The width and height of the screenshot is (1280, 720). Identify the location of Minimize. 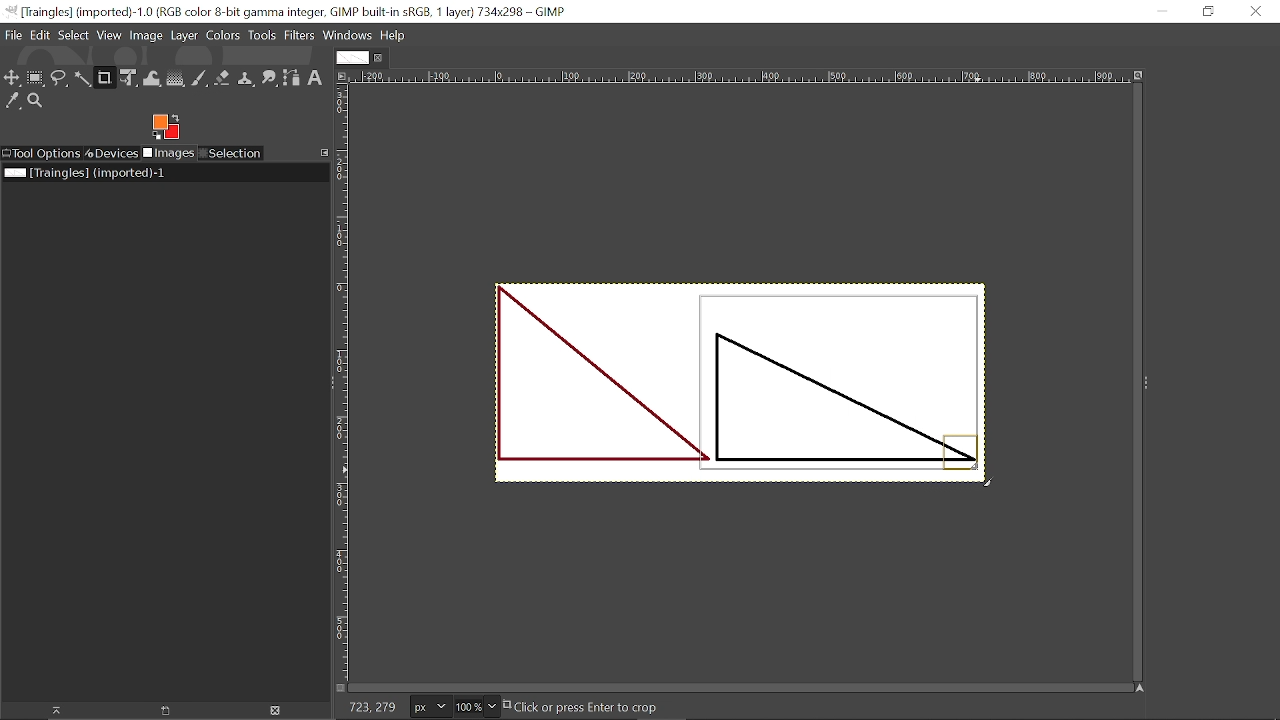
(1170, 11).